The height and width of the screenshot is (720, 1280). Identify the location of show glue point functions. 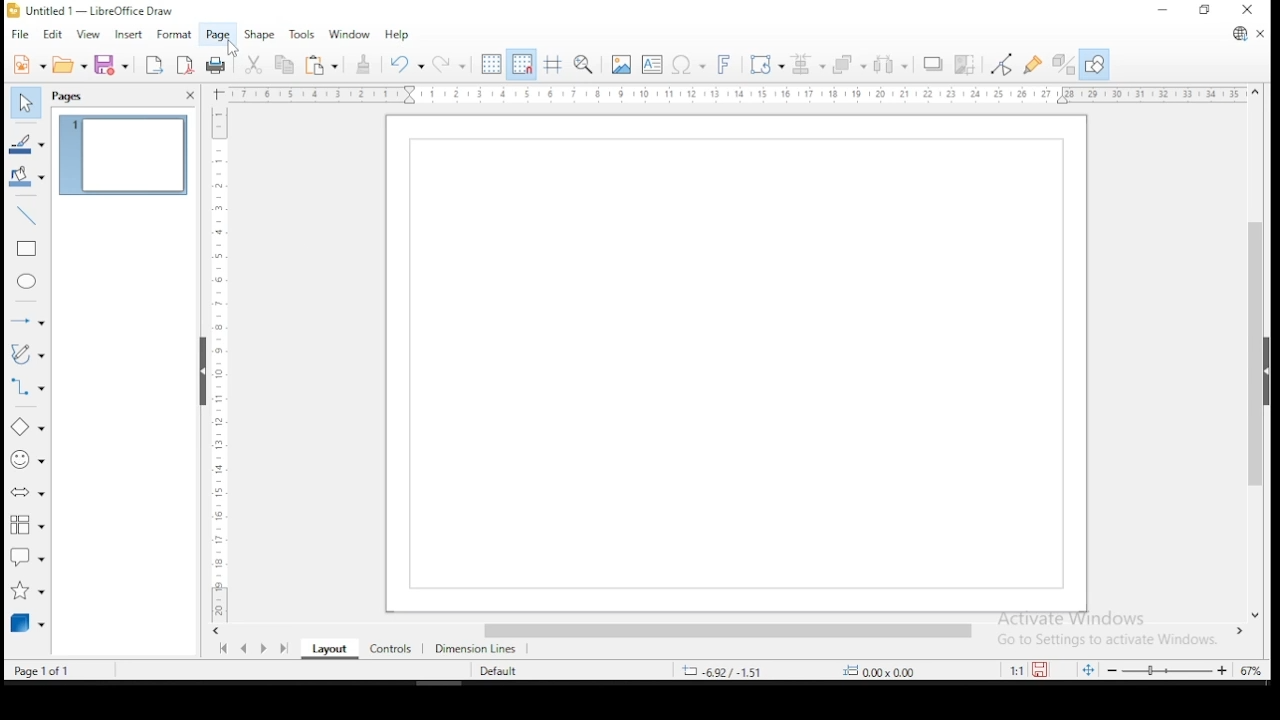
(1033, 63).